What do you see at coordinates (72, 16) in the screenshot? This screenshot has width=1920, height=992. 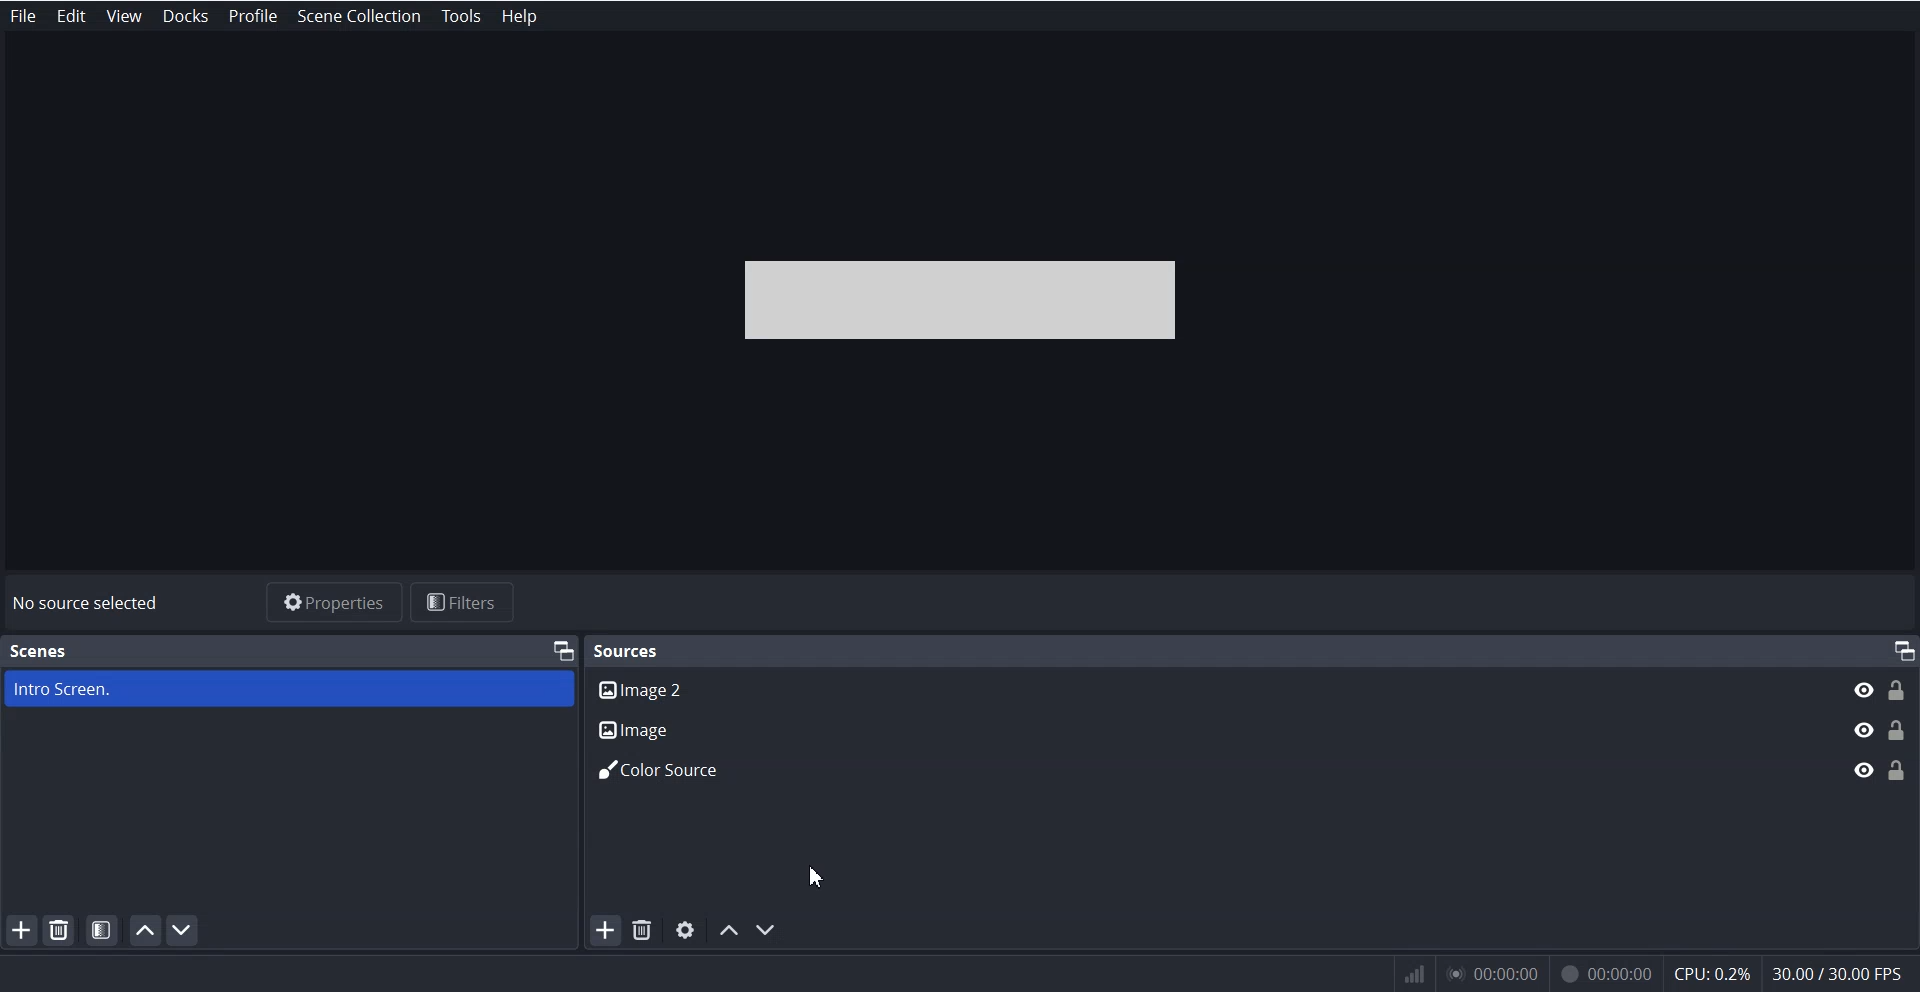 I see `Edit` at bounding box center [72, 16].